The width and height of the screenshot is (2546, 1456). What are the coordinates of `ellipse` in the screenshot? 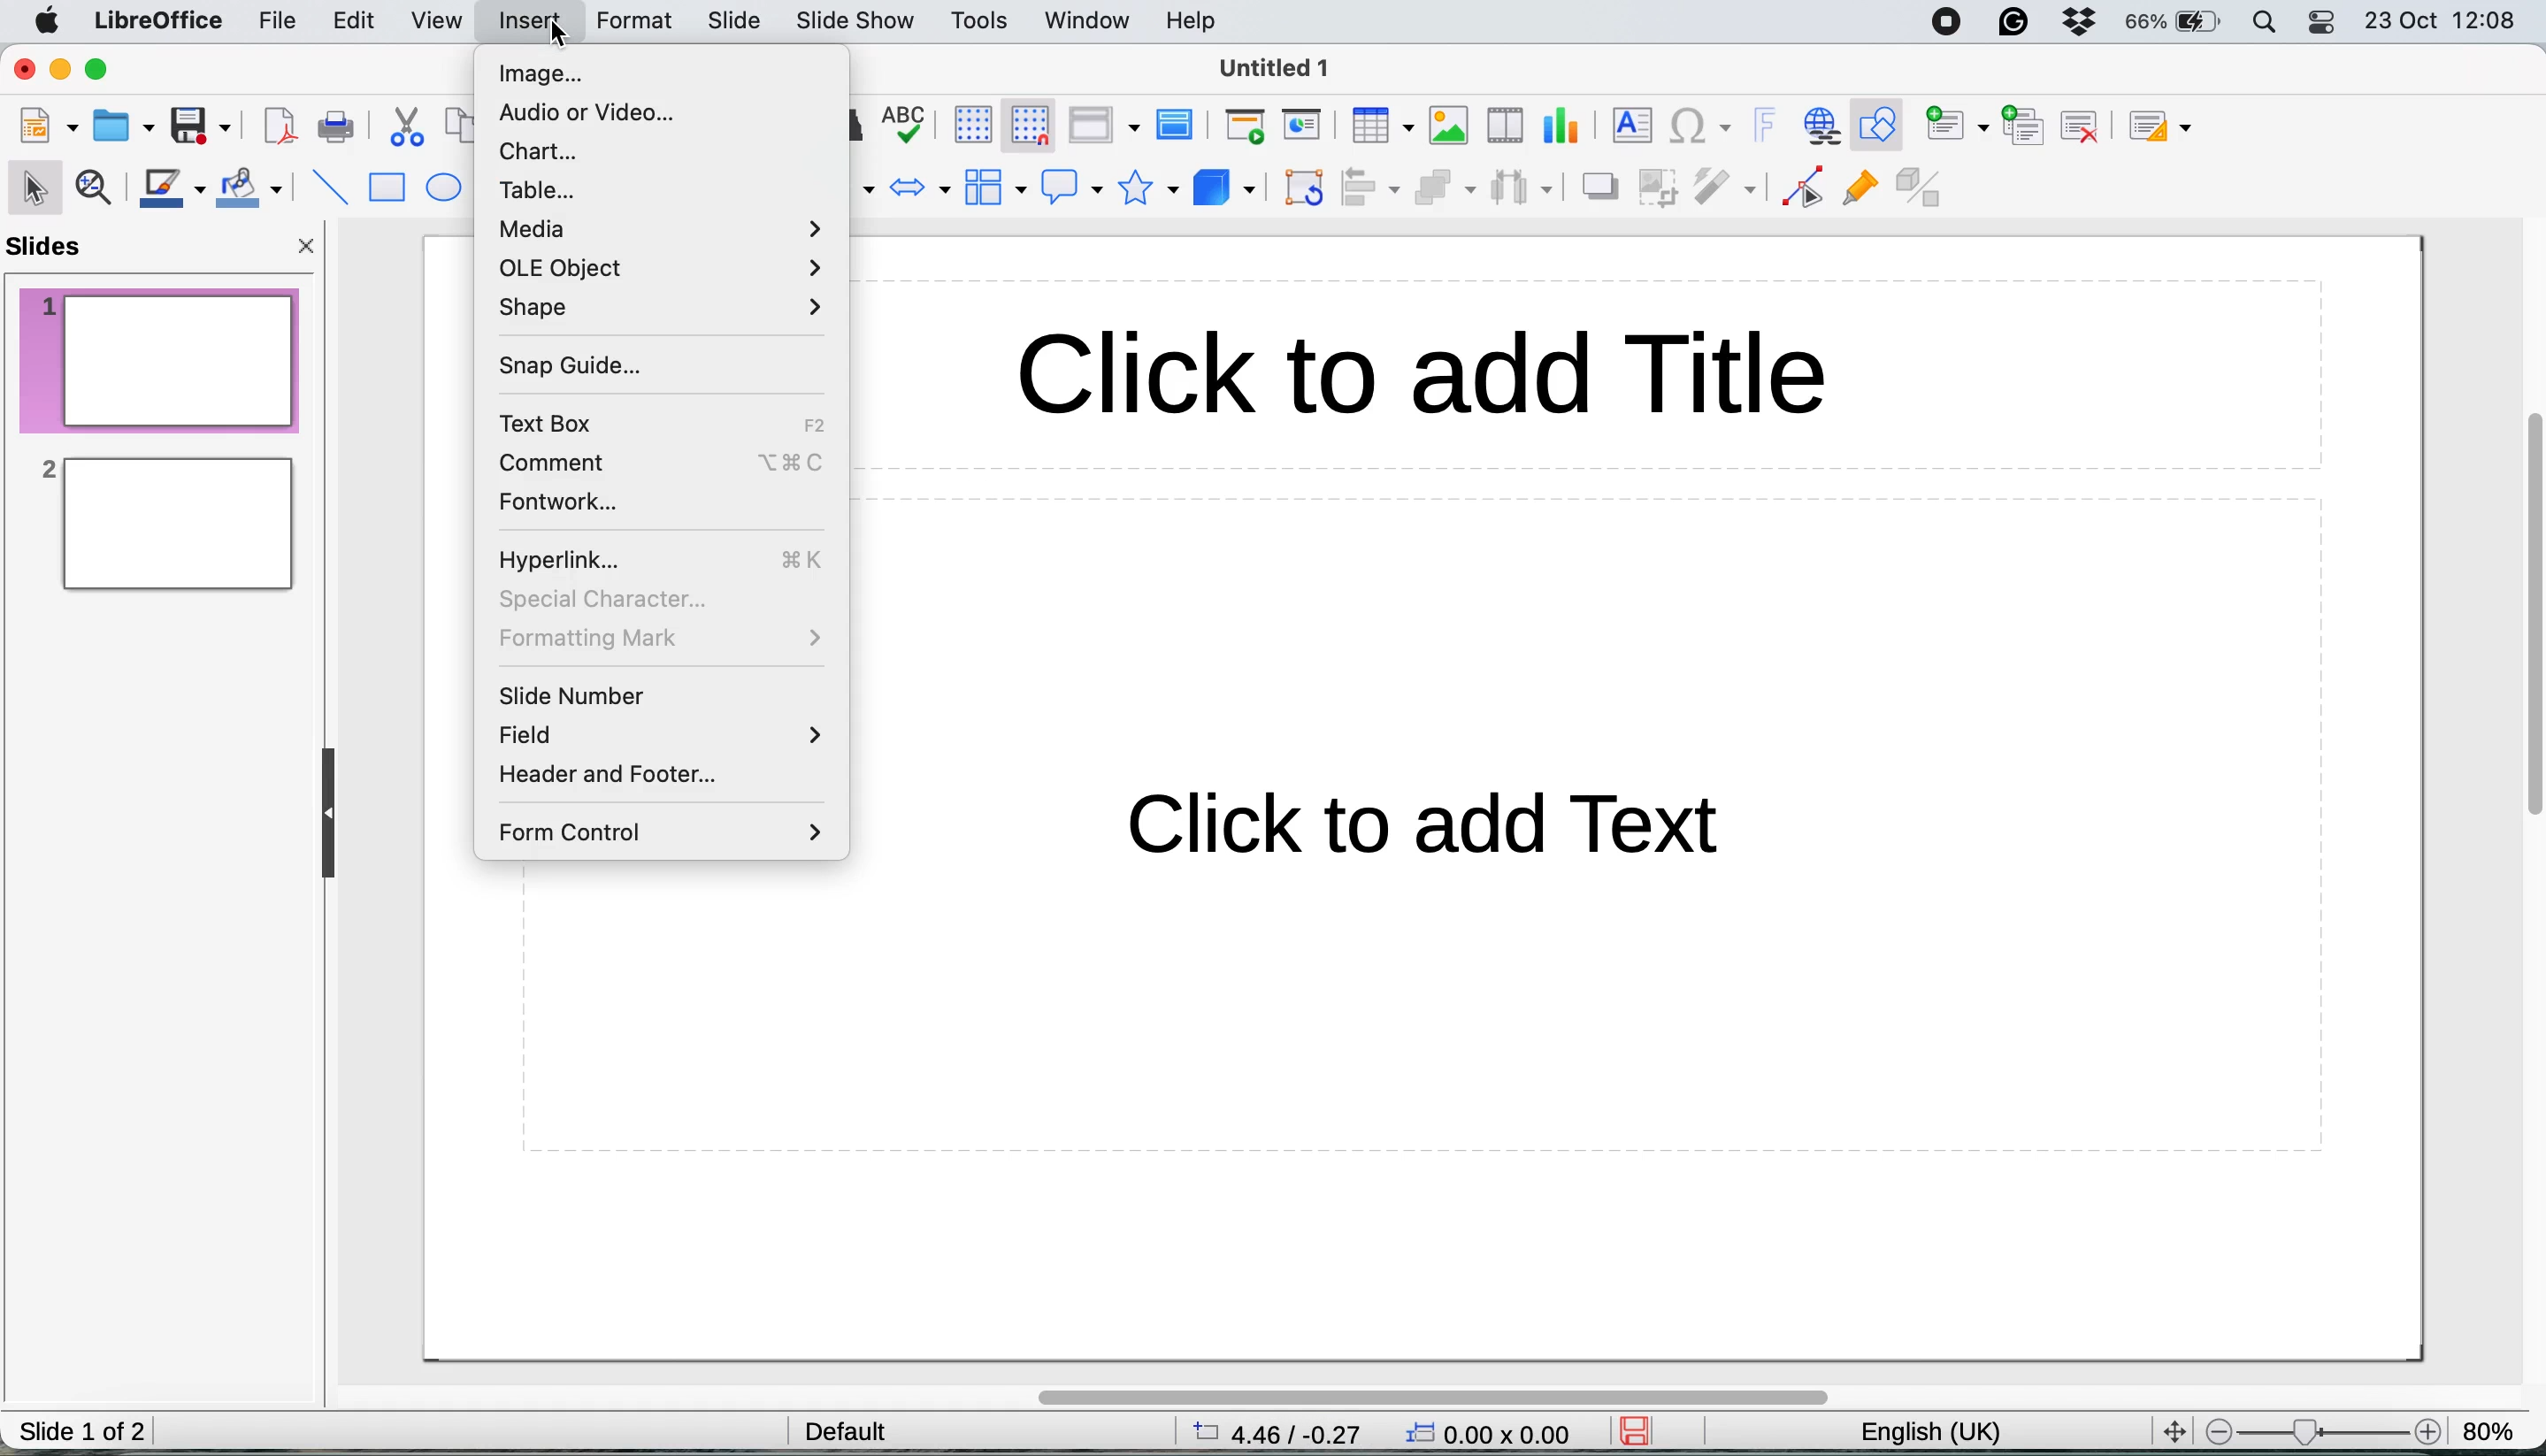 It's located at (446, 189).